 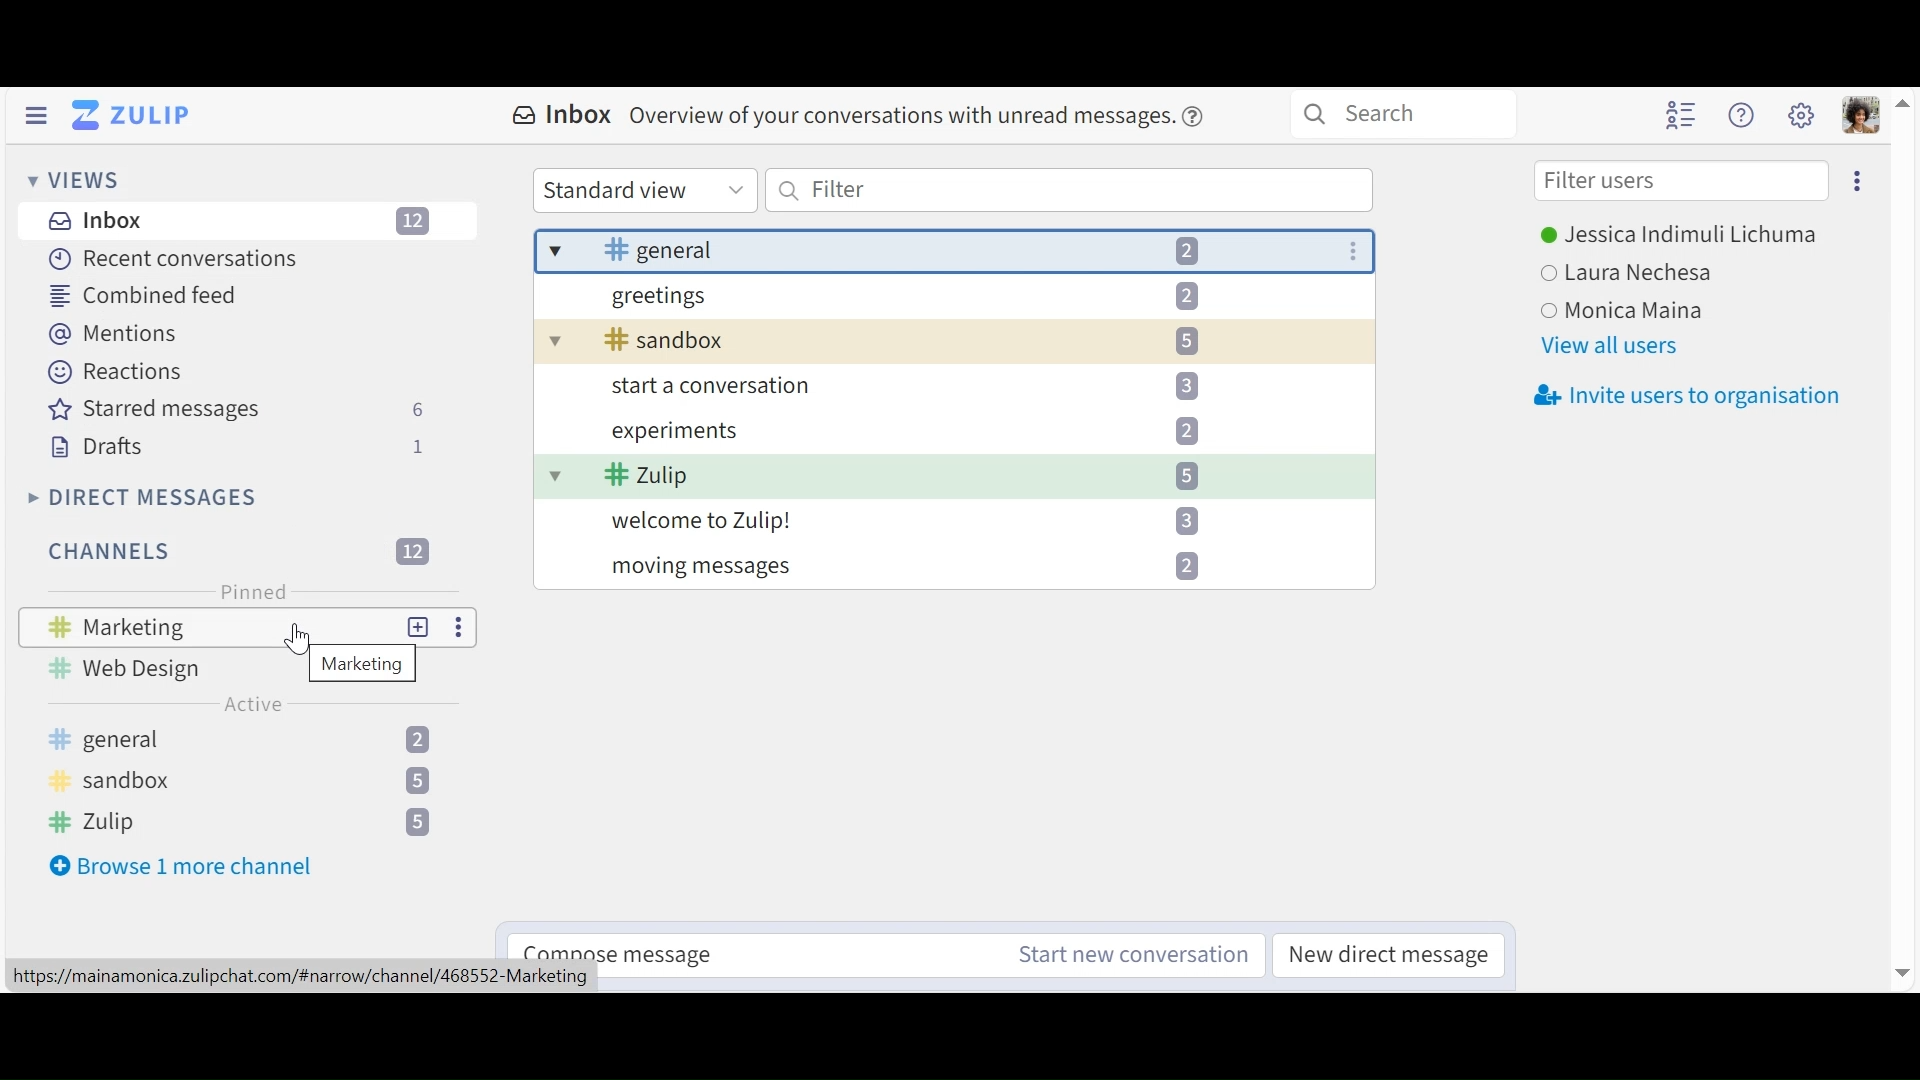 I want to click on Browse more channel, so click(x=181, y=867).